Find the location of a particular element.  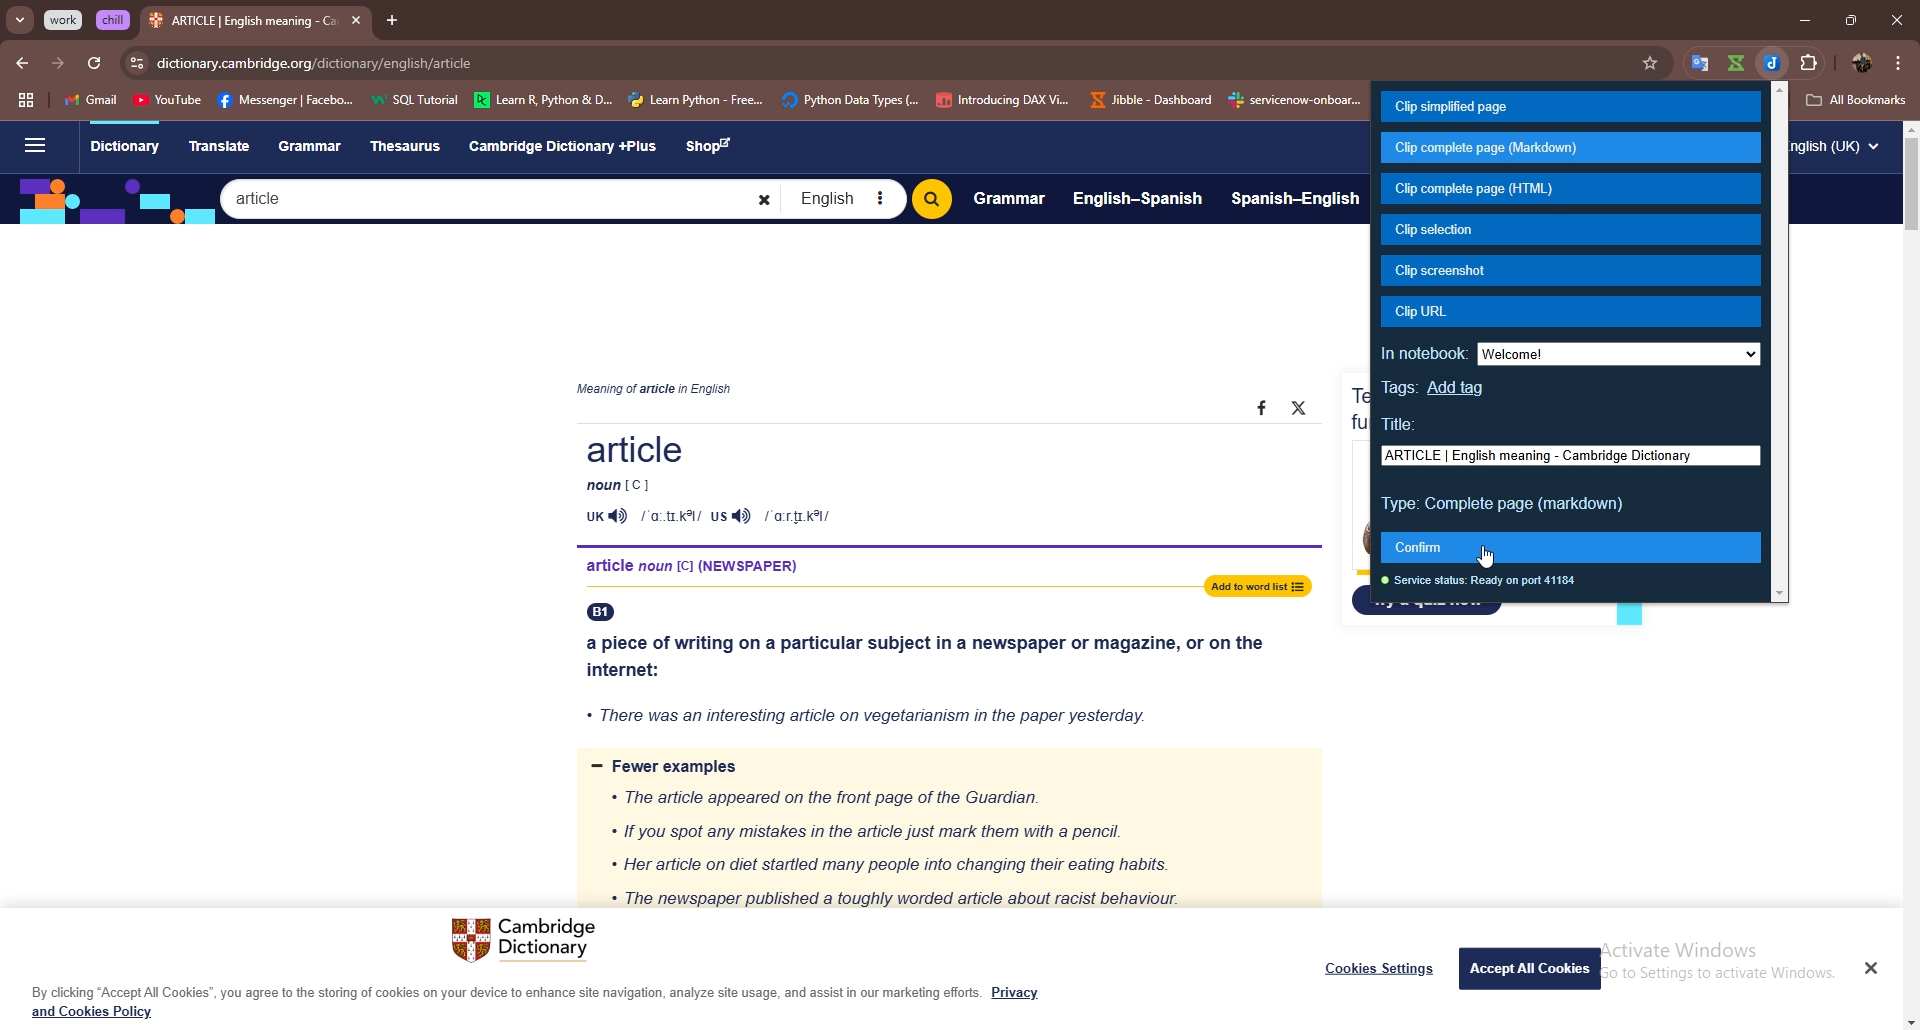

view site info is located at coordinates (137, 64).